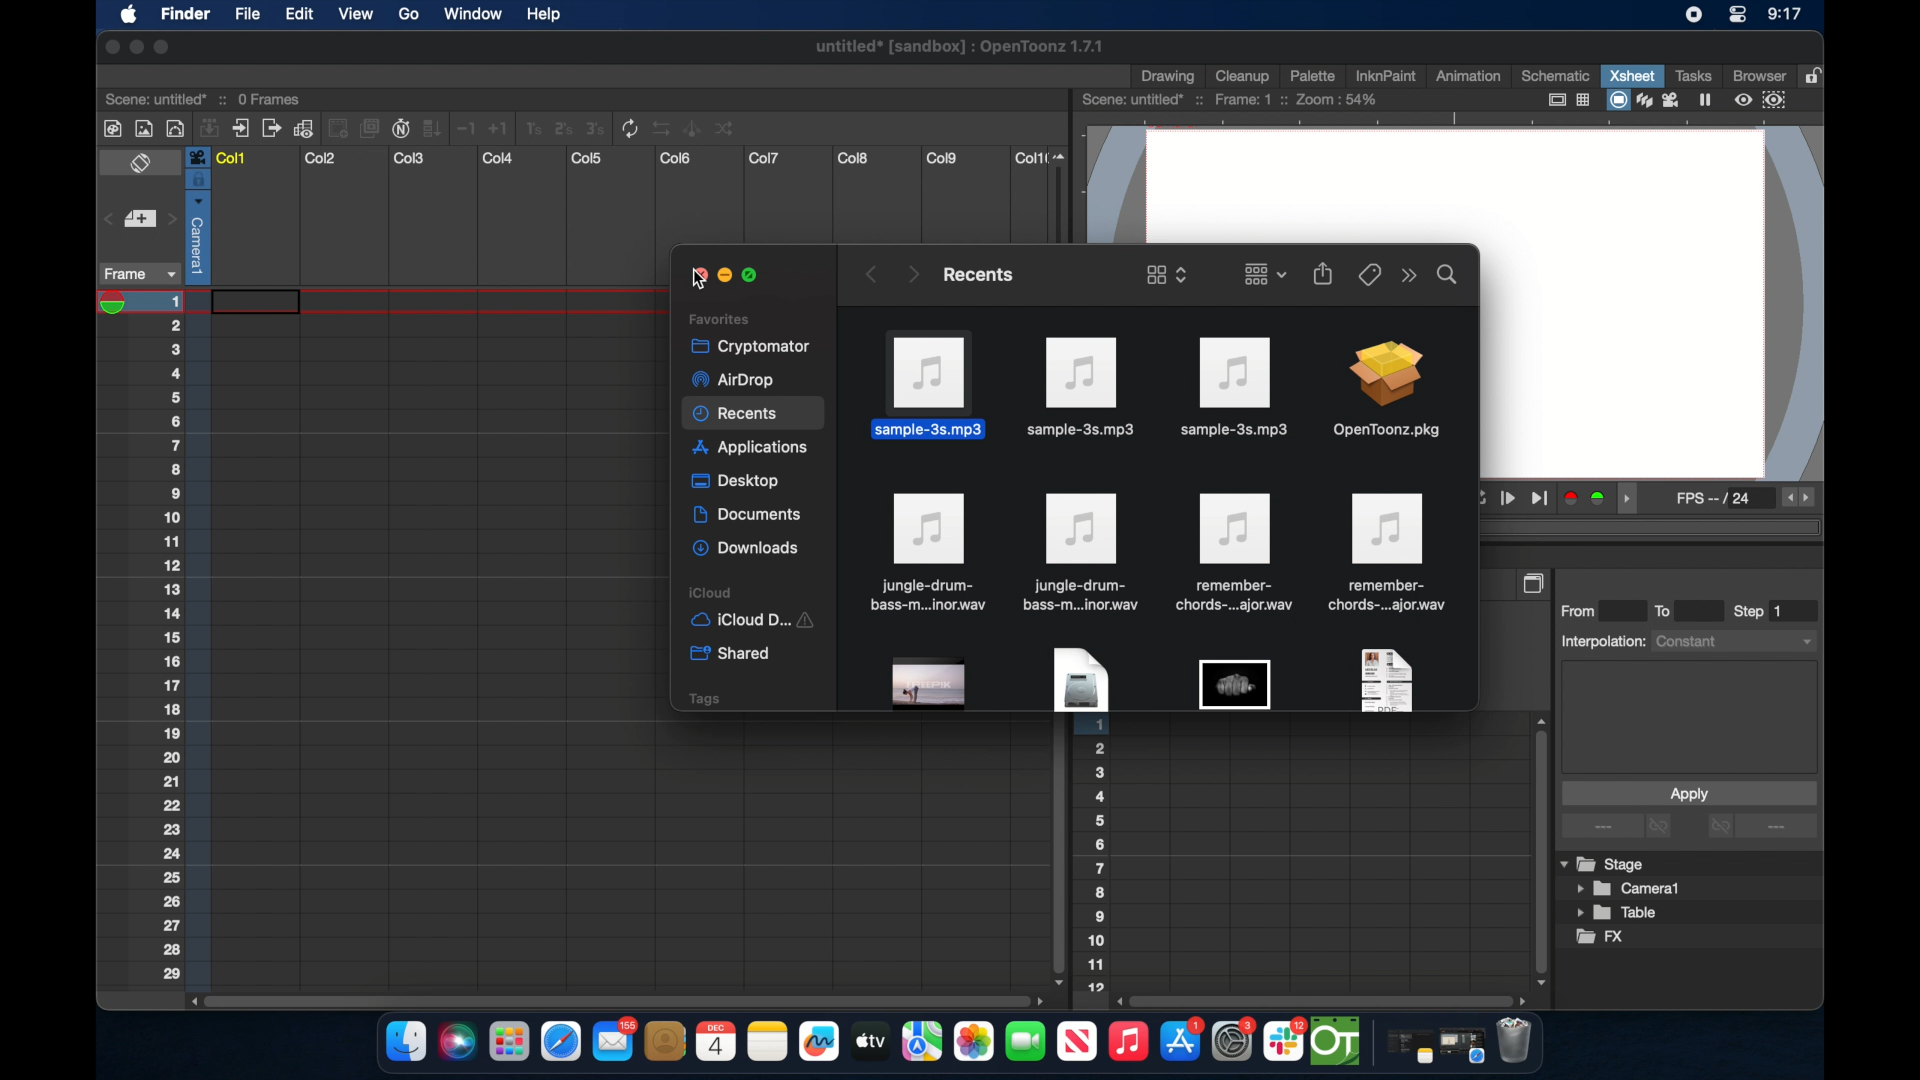 The width and height of the screenshot is (1920, 1080). I want to click on help, so click(543, 15).